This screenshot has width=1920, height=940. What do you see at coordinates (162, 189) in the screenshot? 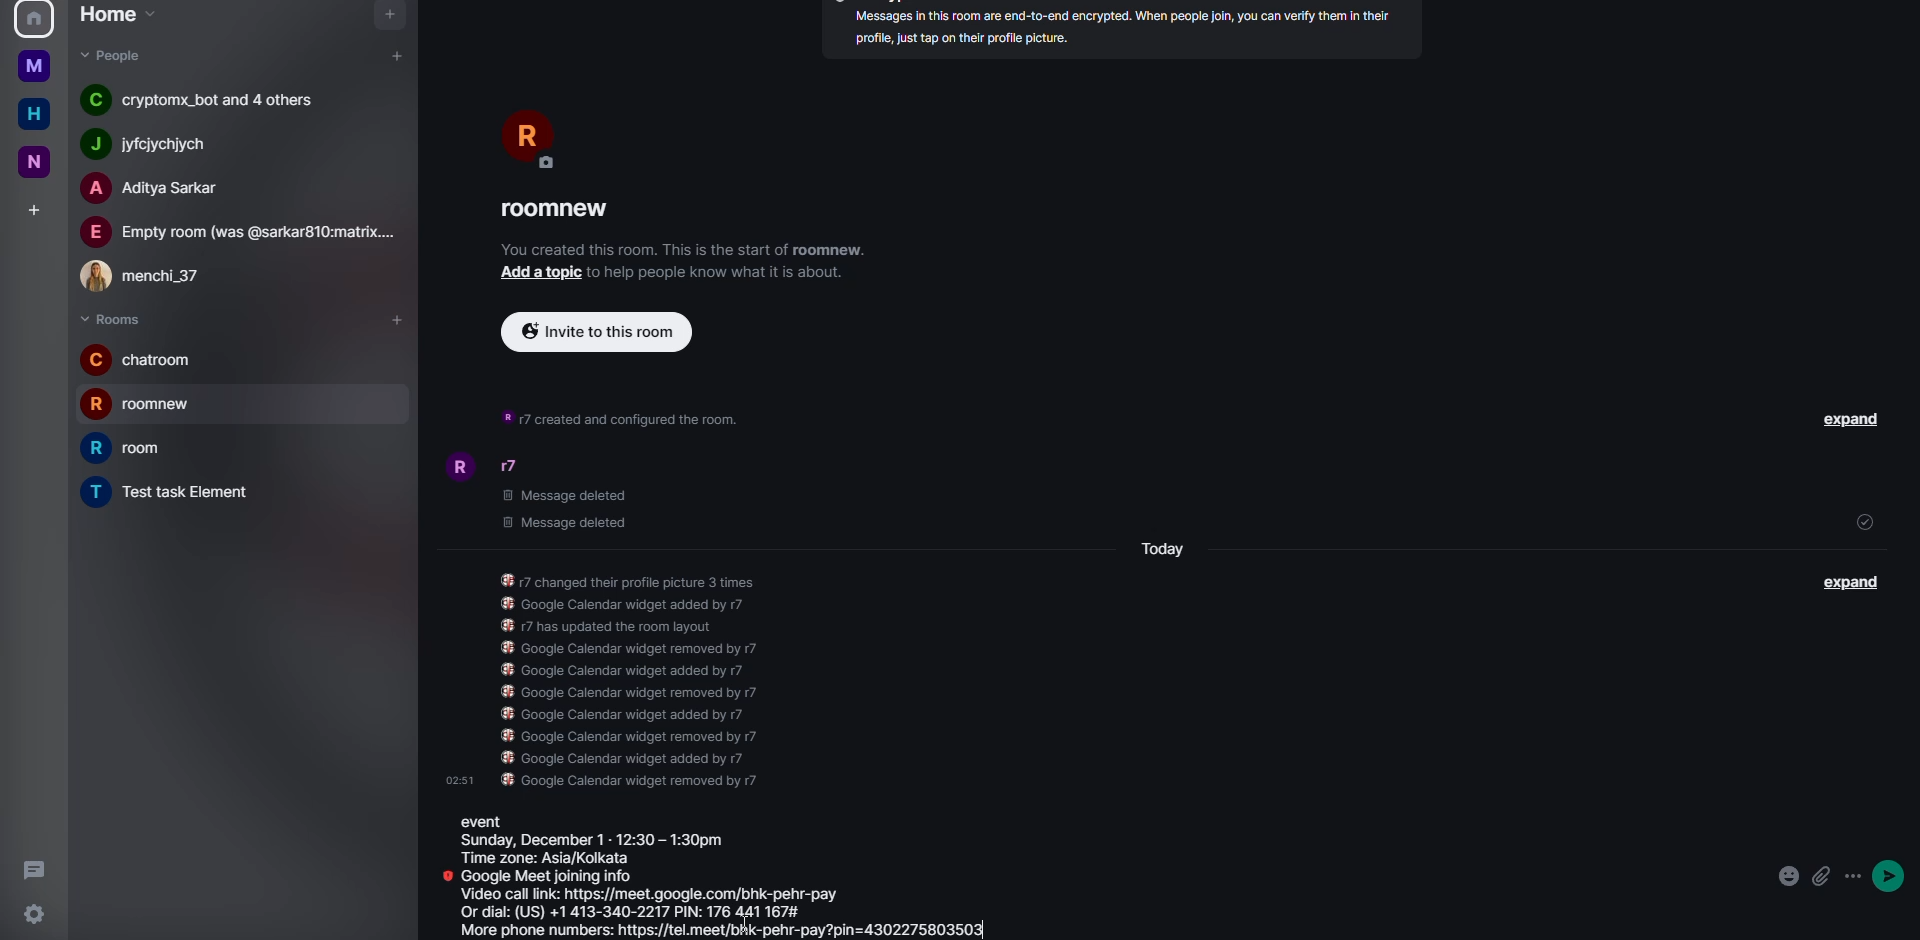
I see `people` at bounding box center [162, 189].